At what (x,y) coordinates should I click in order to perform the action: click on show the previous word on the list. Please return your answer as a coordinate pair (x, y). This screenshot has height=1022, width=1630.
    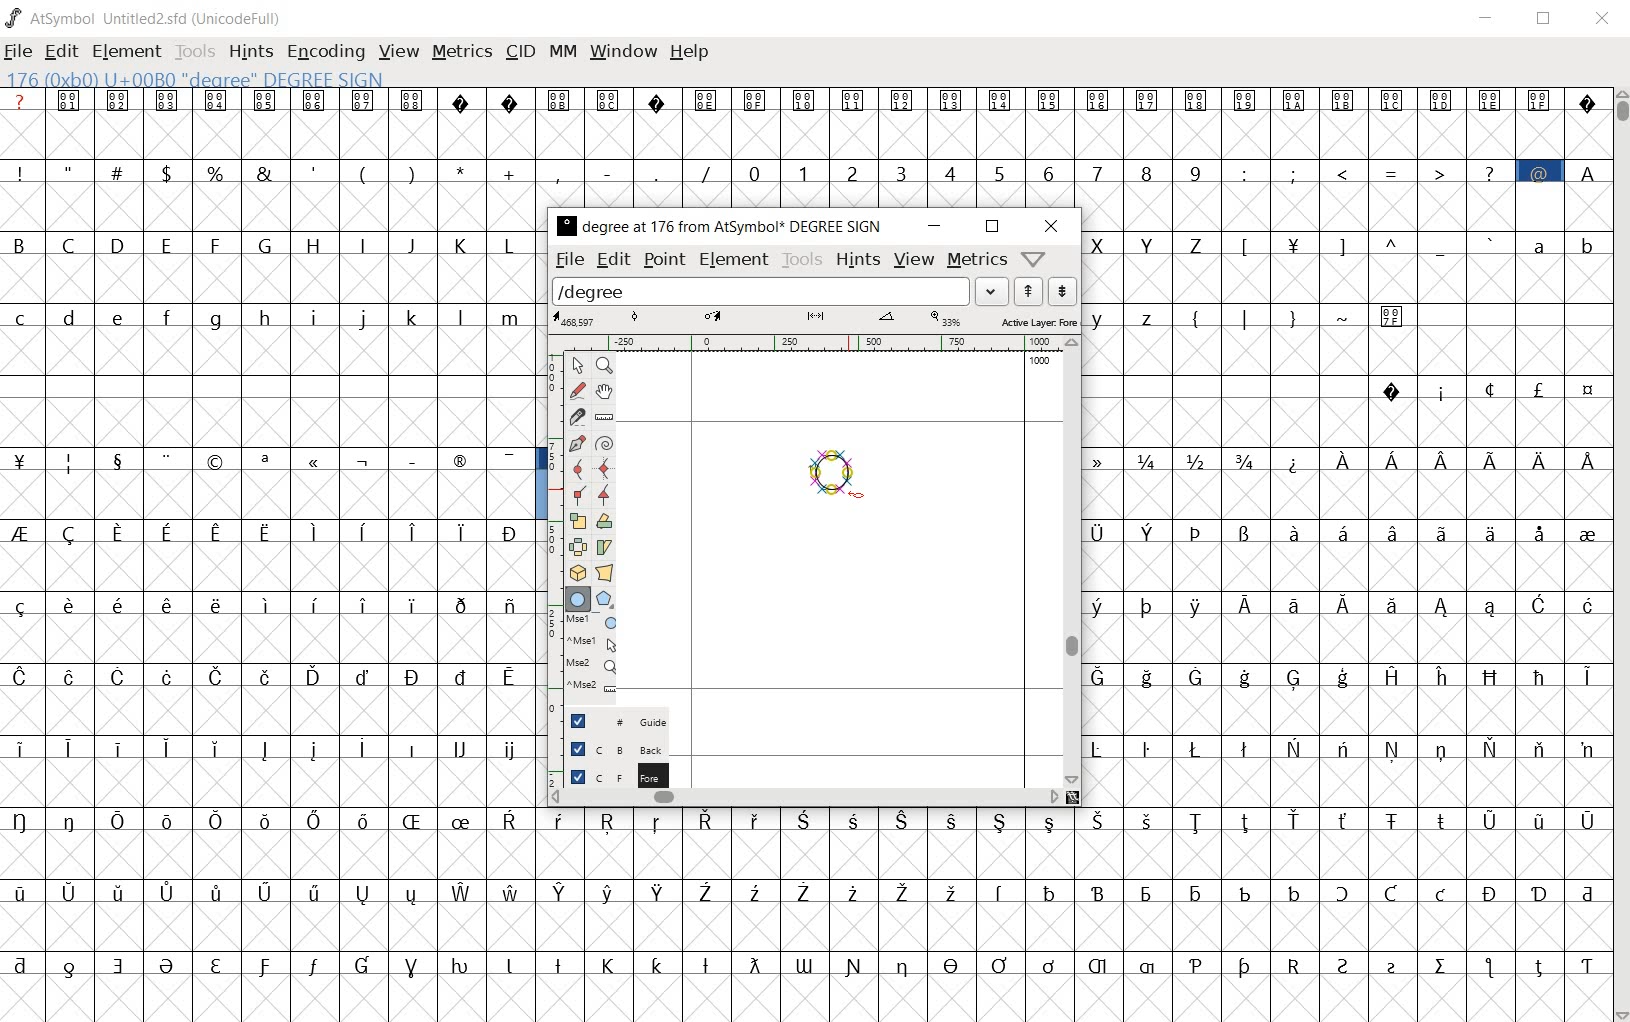
    Looking at the image, I should click on (1062, 291).